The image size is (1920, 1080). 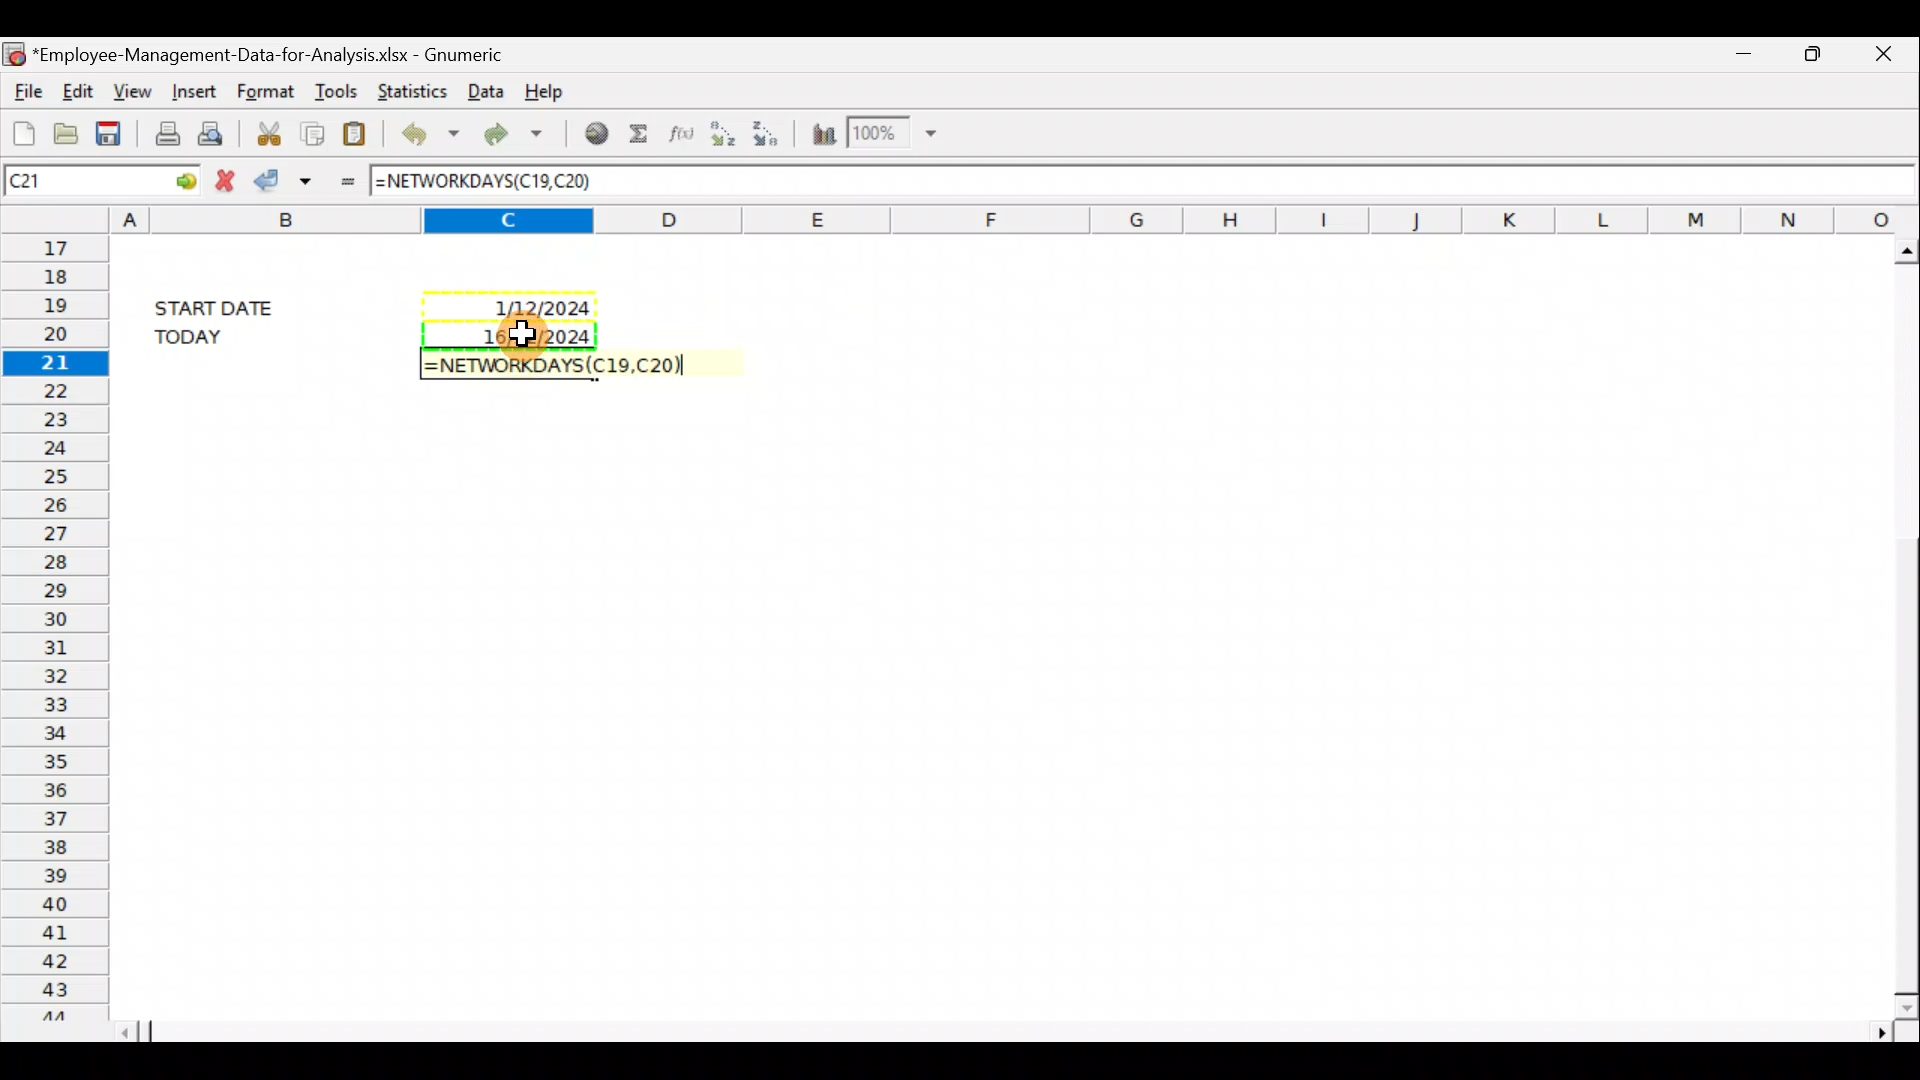 I want to click on Sort in descending order, so click(x=770, y=133).